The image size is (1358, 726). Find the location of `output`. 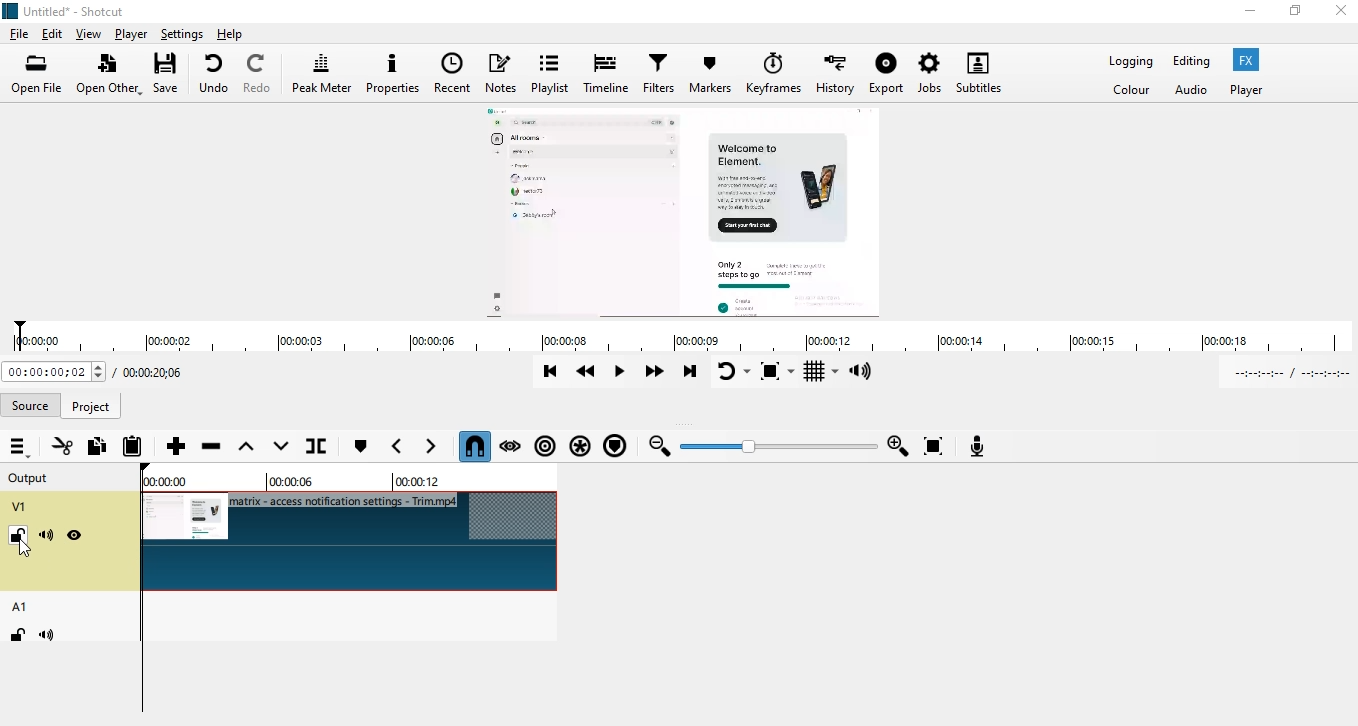

output is located at coordinates (32, 477).